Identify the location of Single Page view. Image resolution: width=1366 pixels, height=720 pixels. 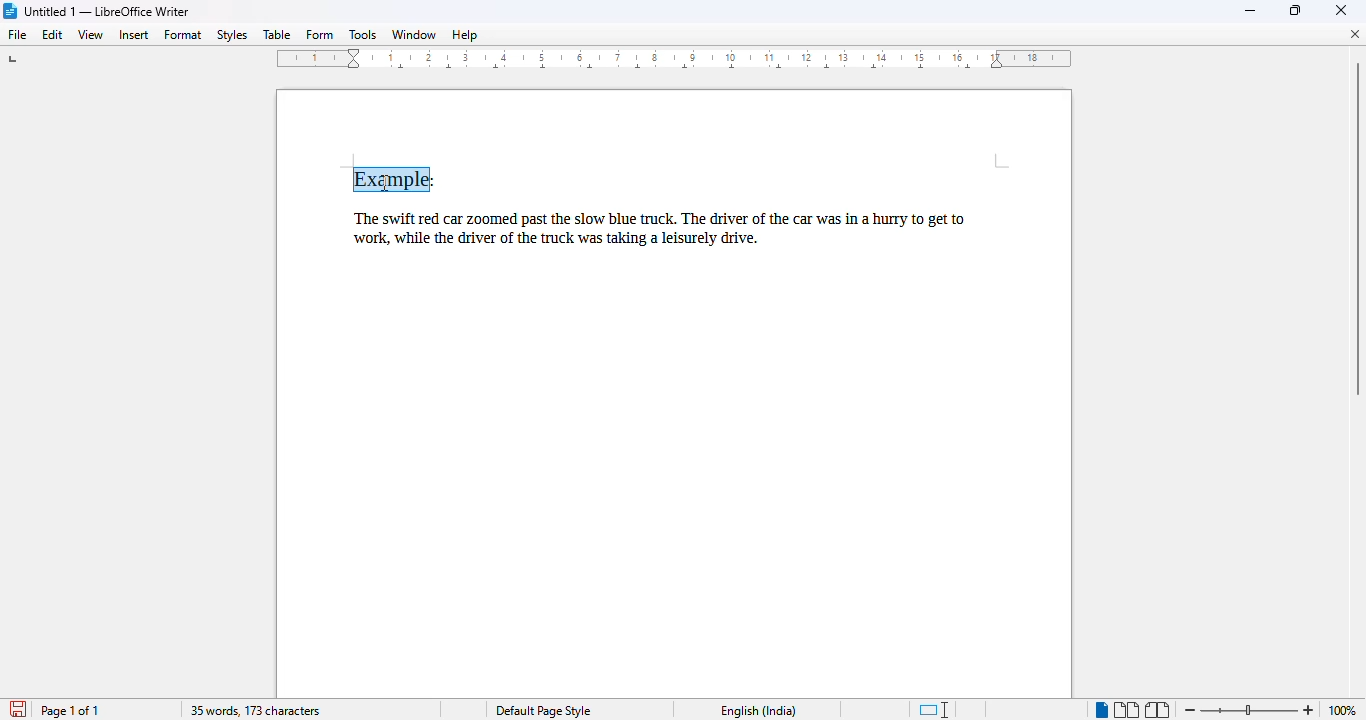
(1091, 709).